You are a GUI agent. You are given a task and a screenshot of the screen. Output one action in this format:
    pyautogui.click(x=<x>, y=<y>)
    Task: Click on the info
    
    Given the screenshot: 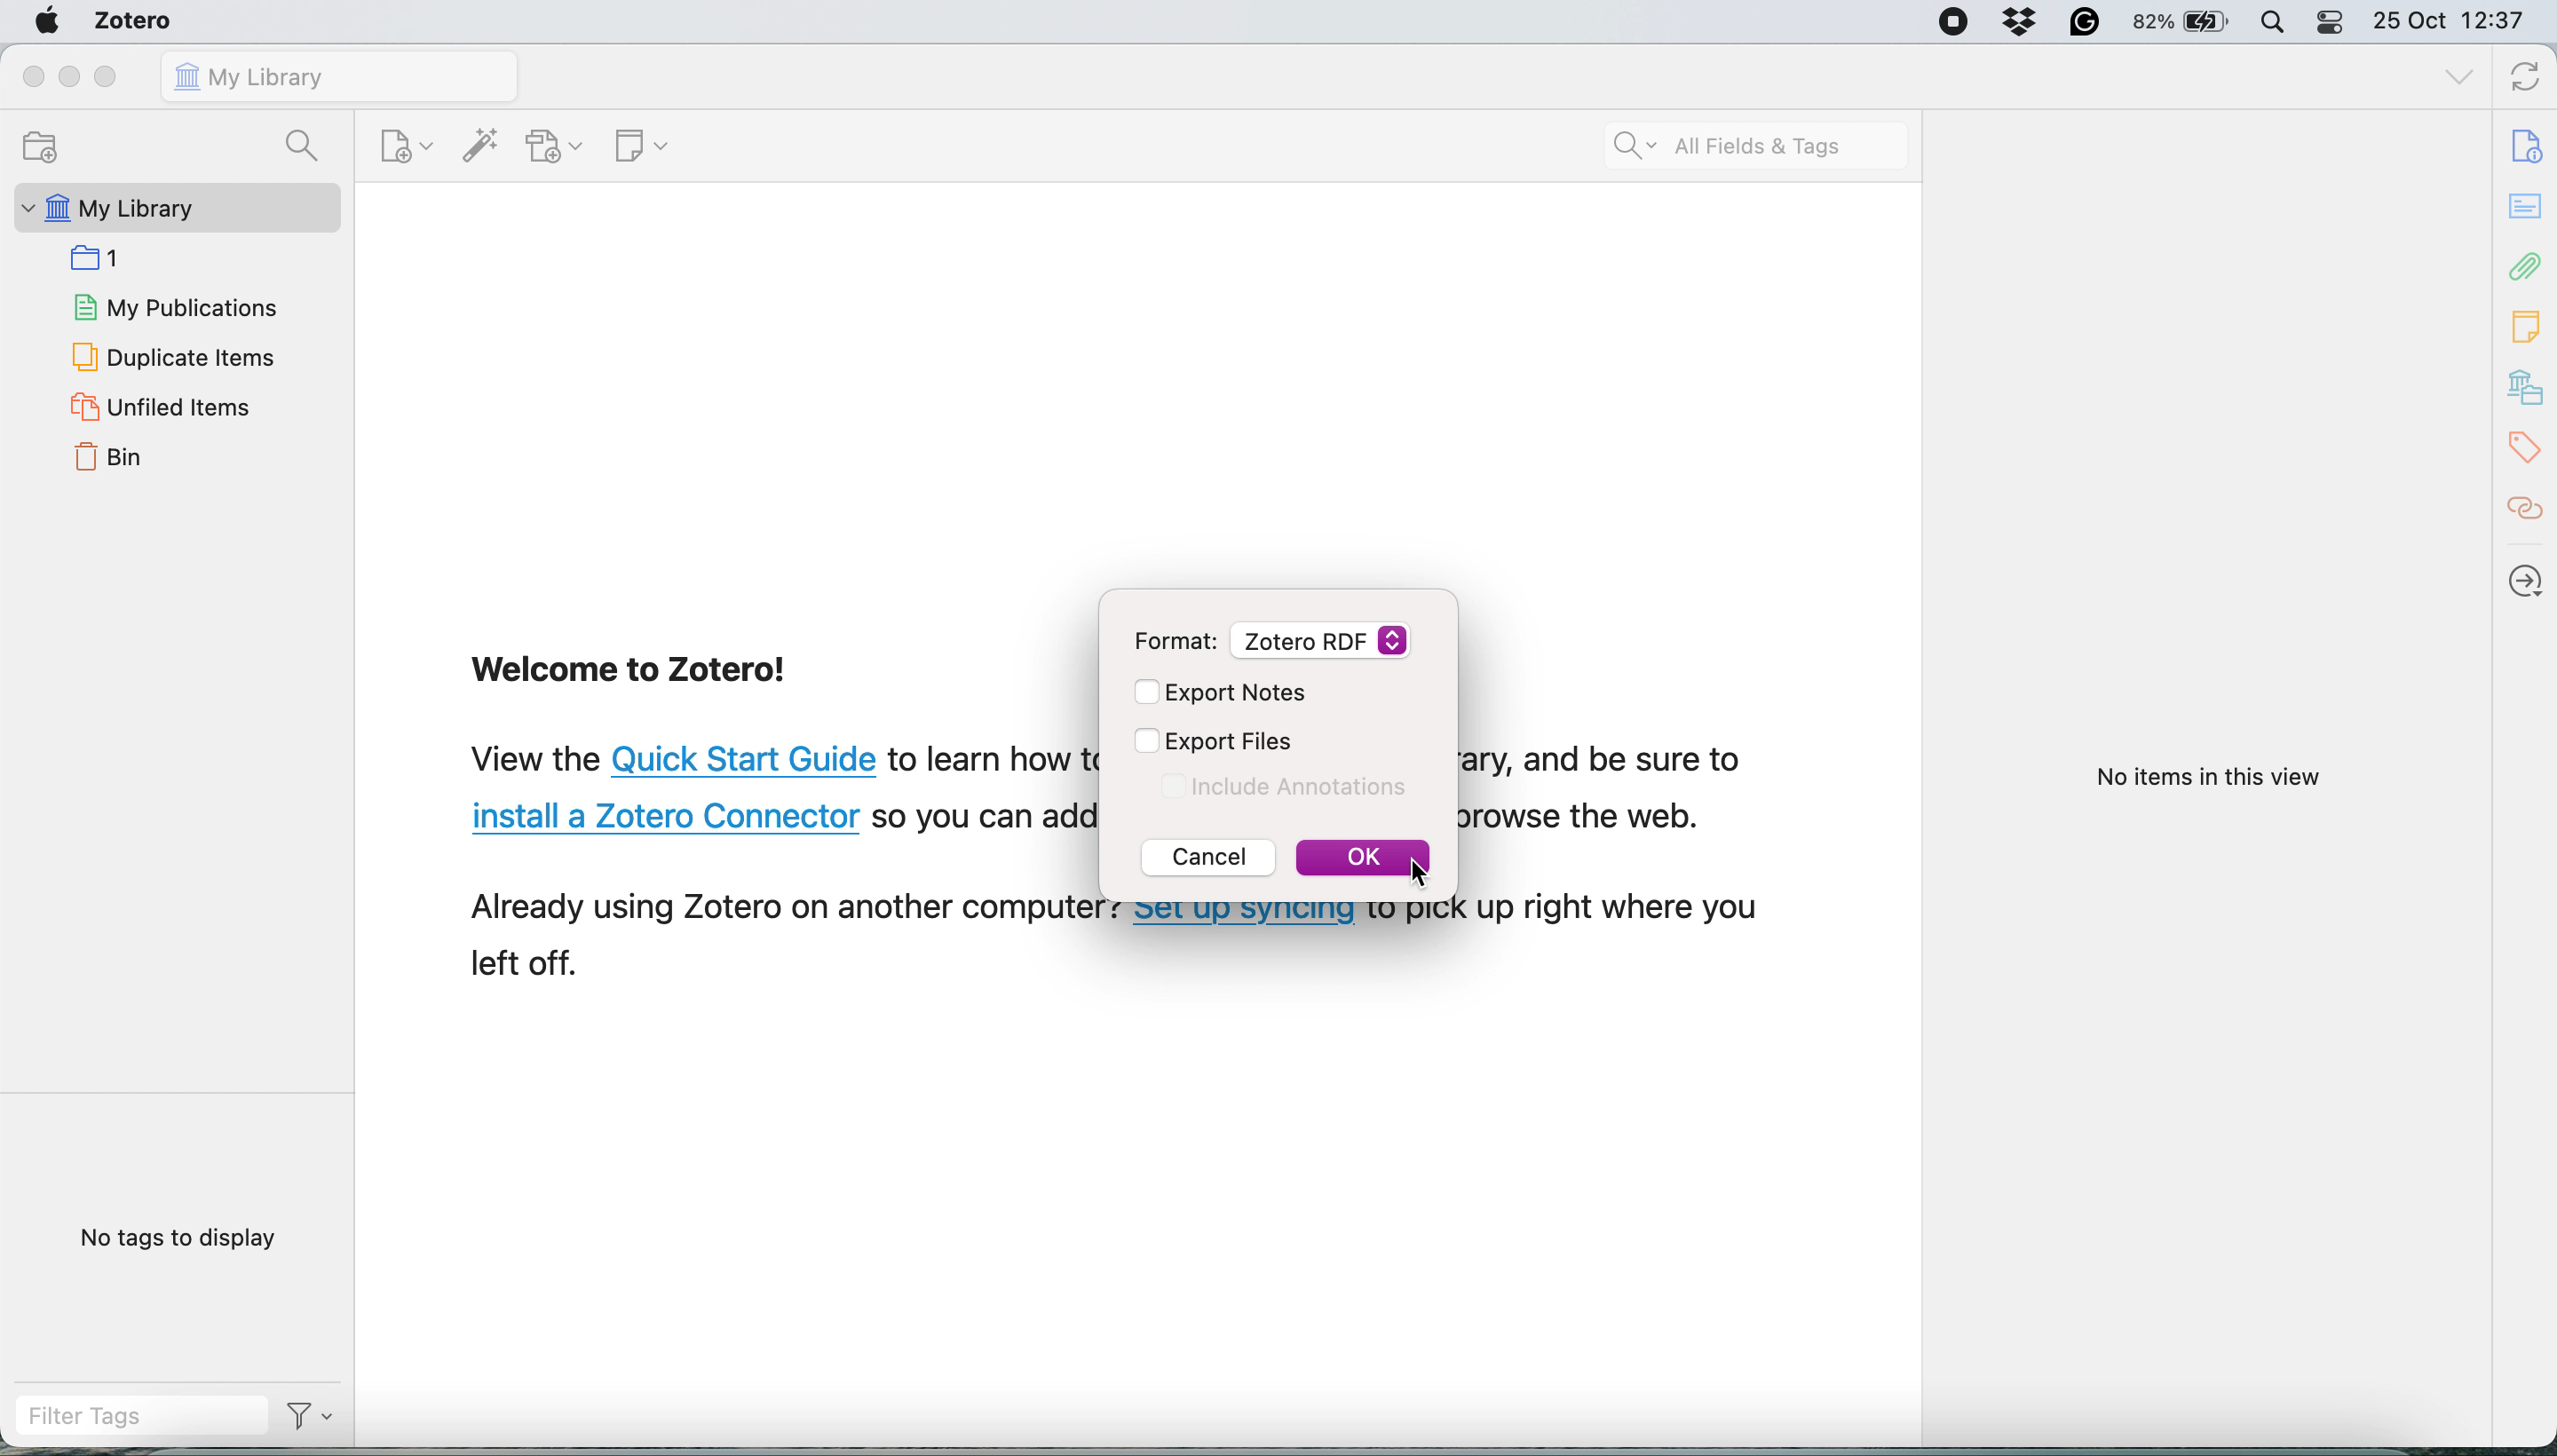 What is the action you would take?
    pyautogui.click(x=2530, y=147)
    